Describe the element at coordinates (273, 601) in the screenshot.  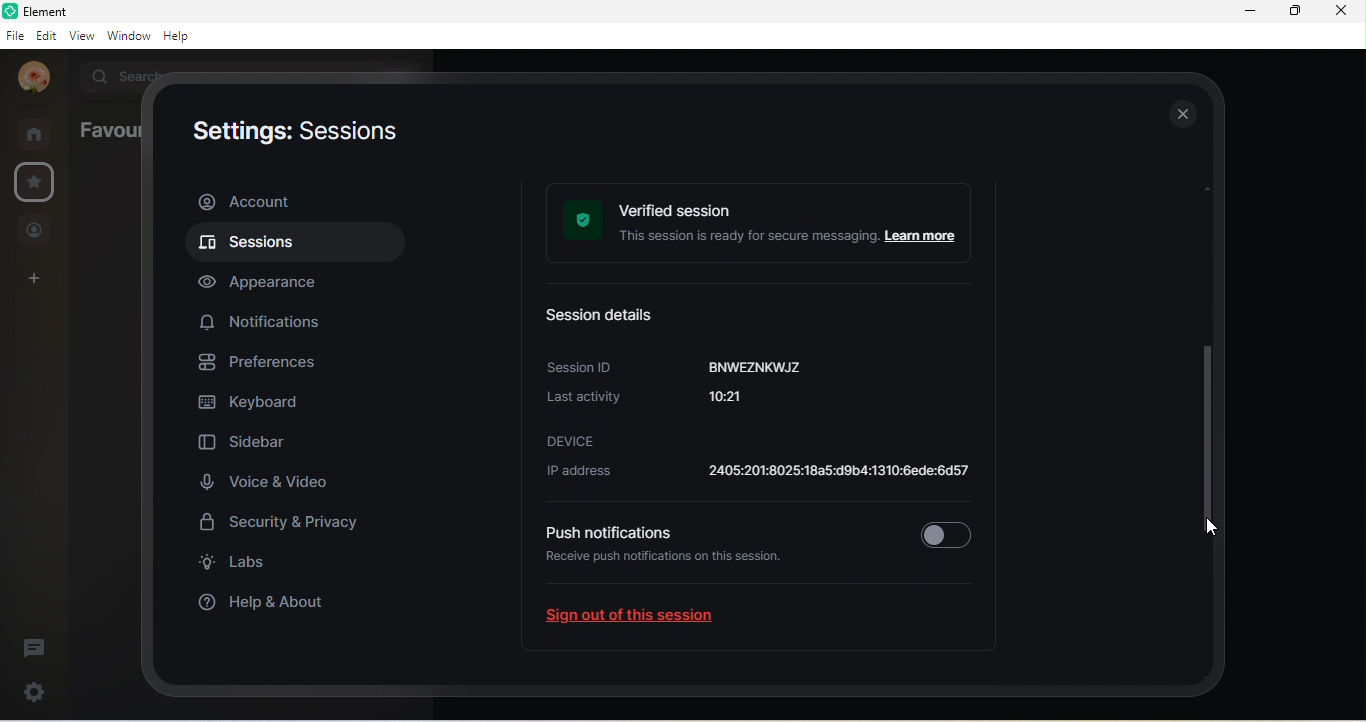
I see `help and about` at that location.